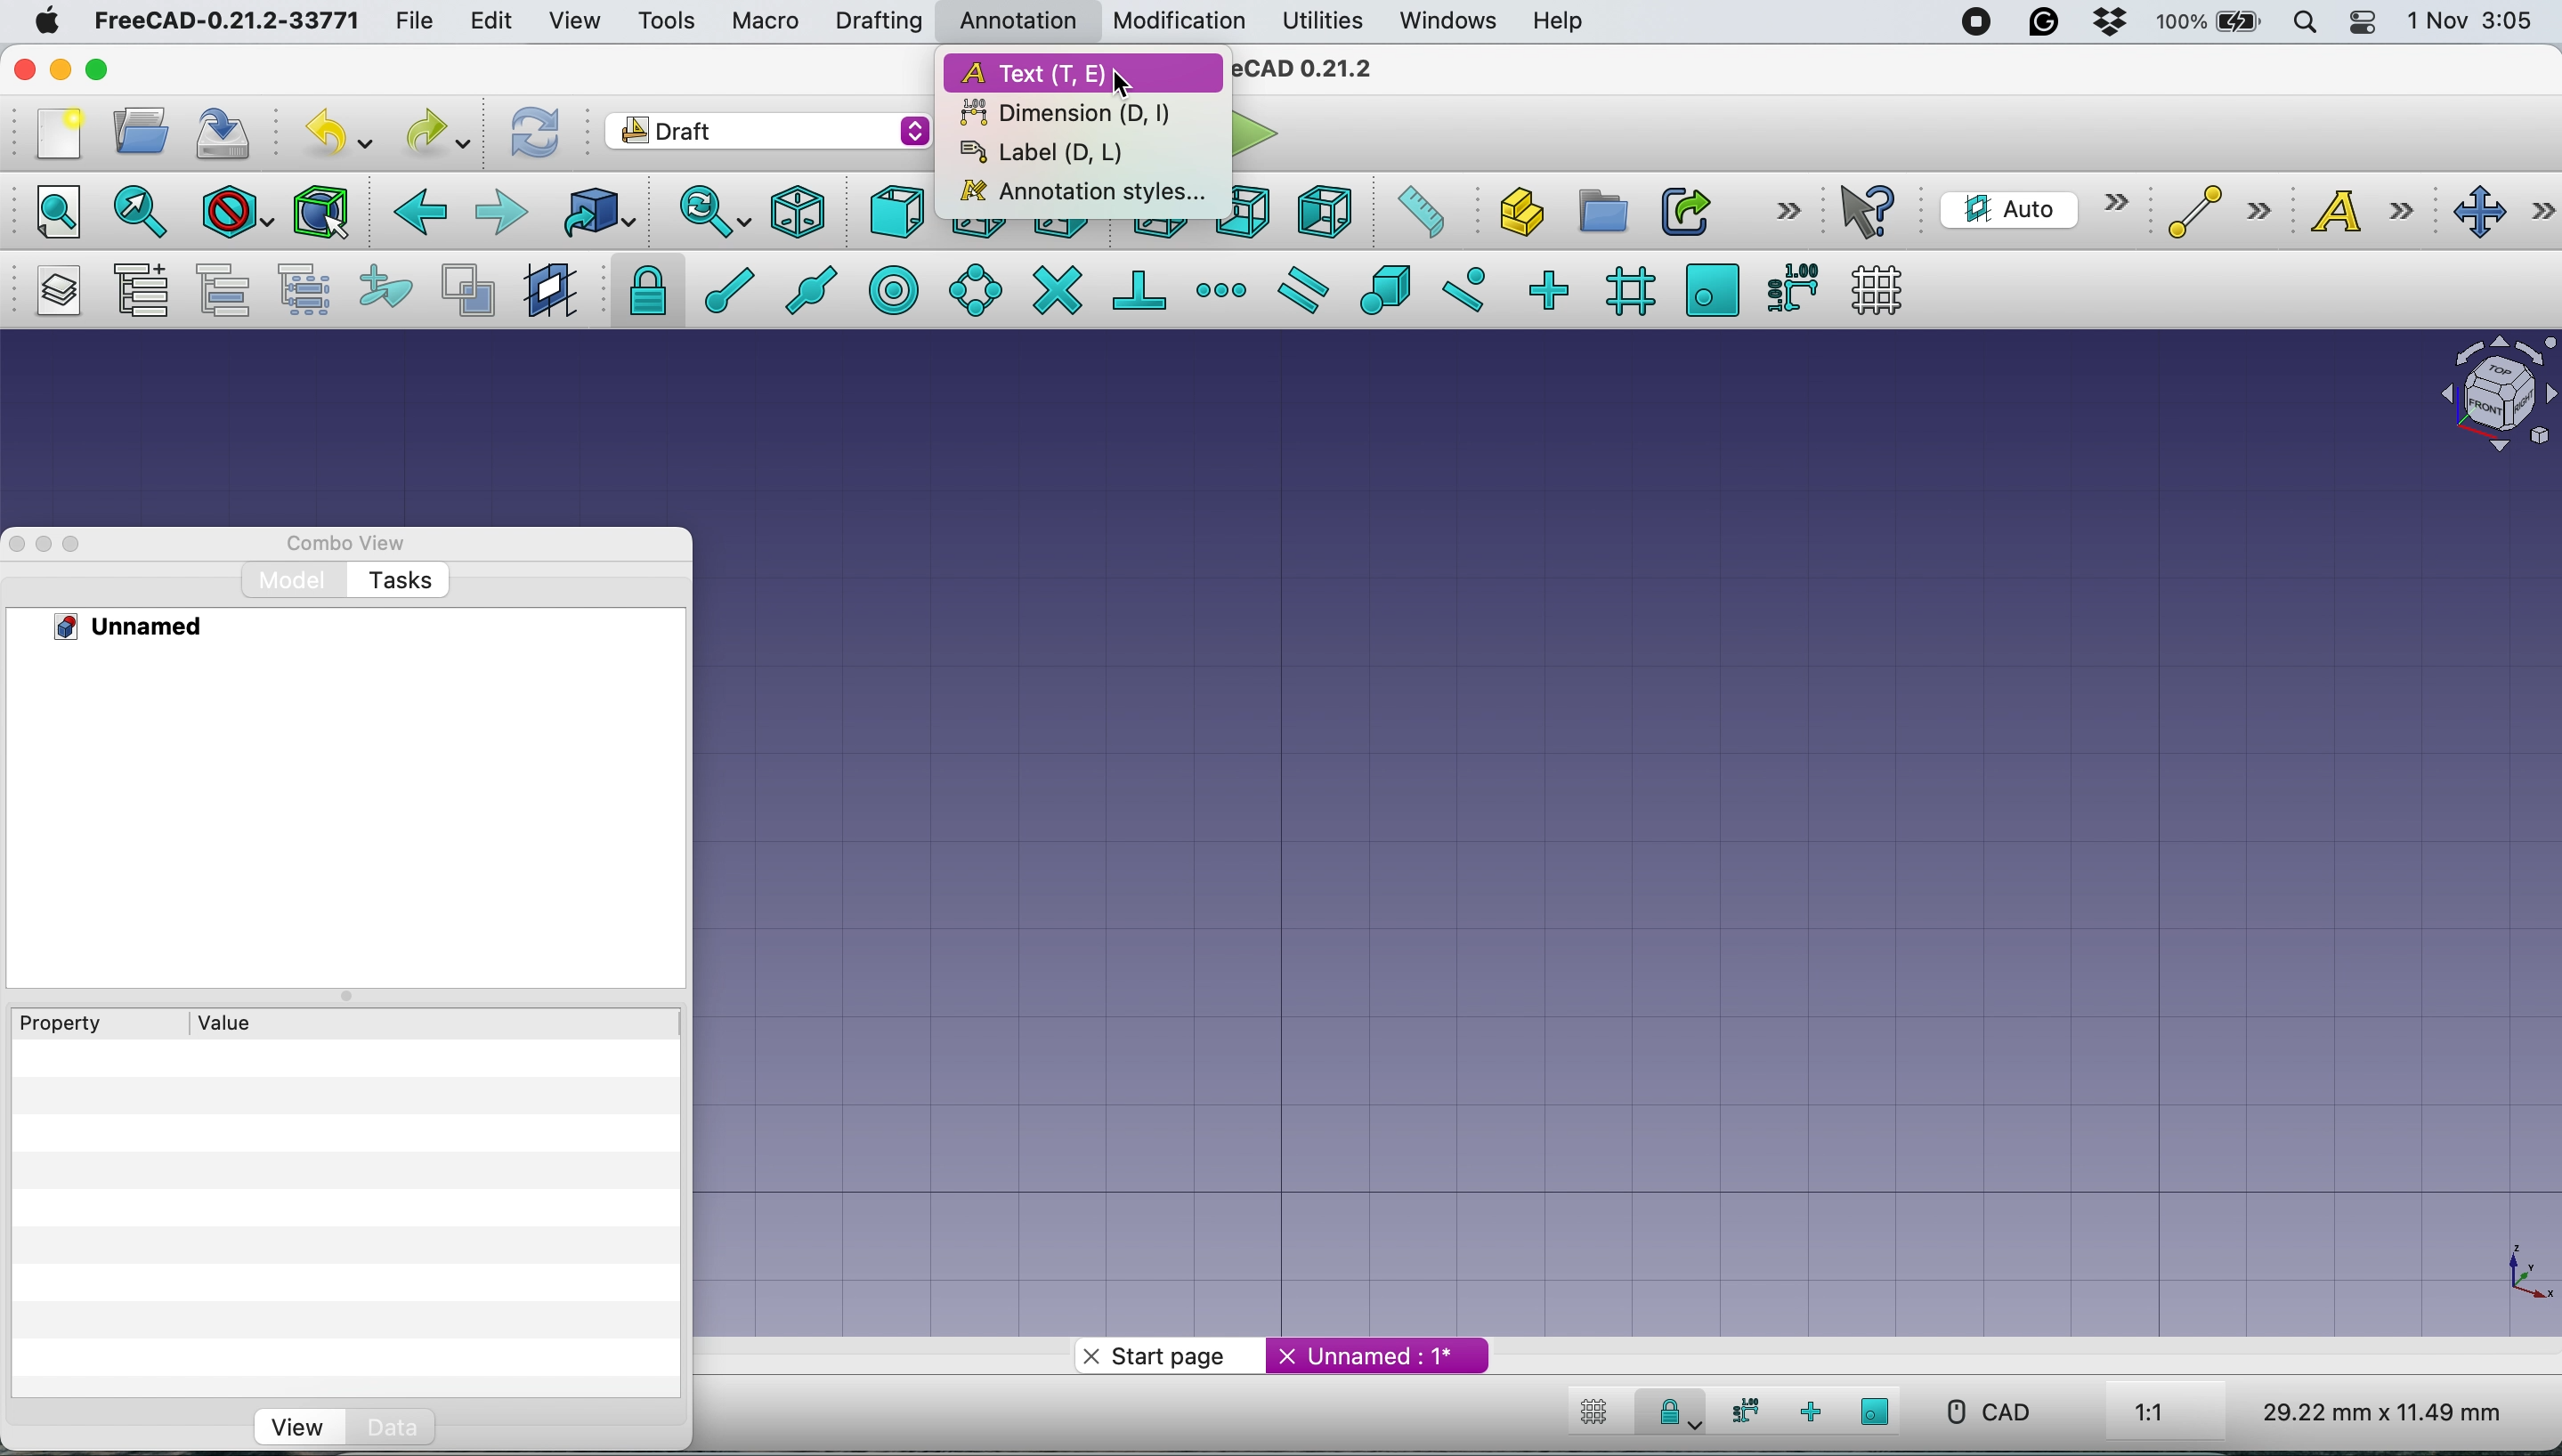 This screenshot has width=2562, height=1456. What do you see at coordinates (151, 628) in the screenshot?
I see `unnamed` at bounding box center [151, 628].